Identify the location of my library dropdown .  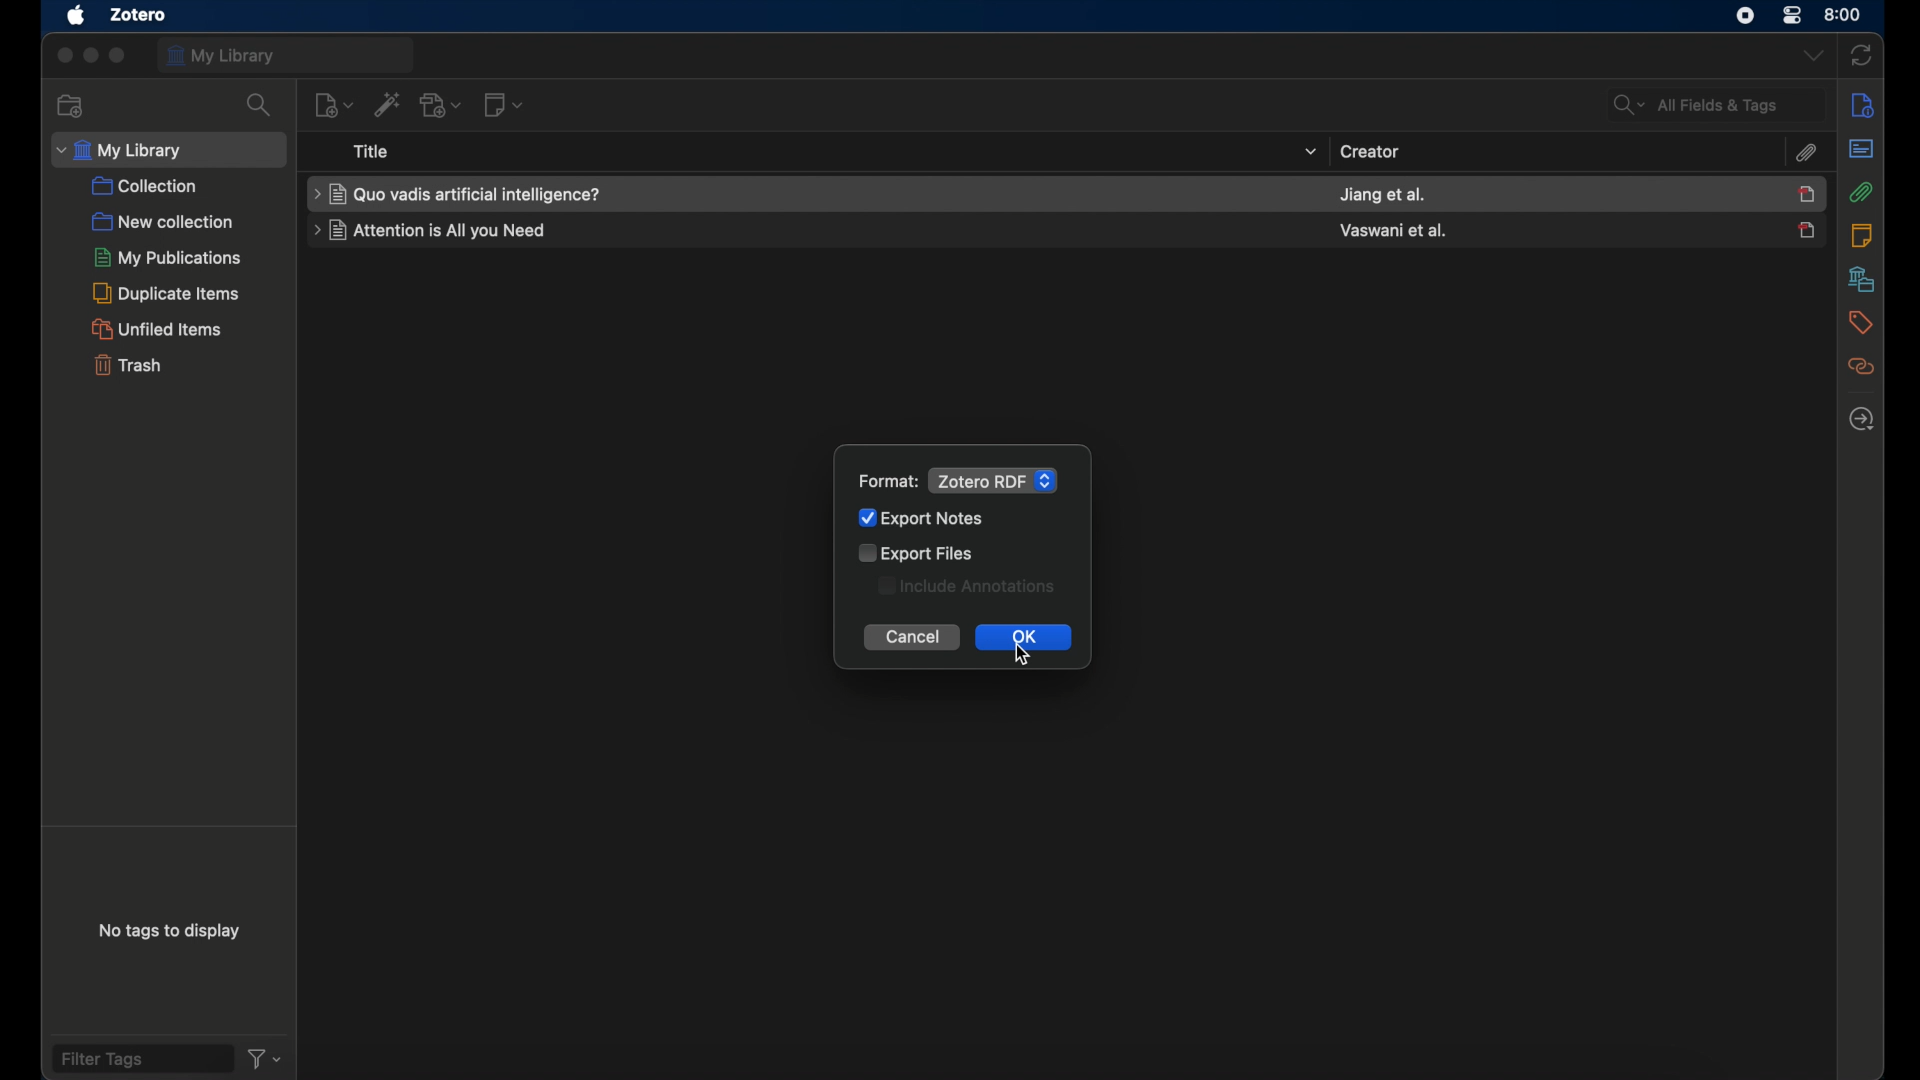
(168, 150).